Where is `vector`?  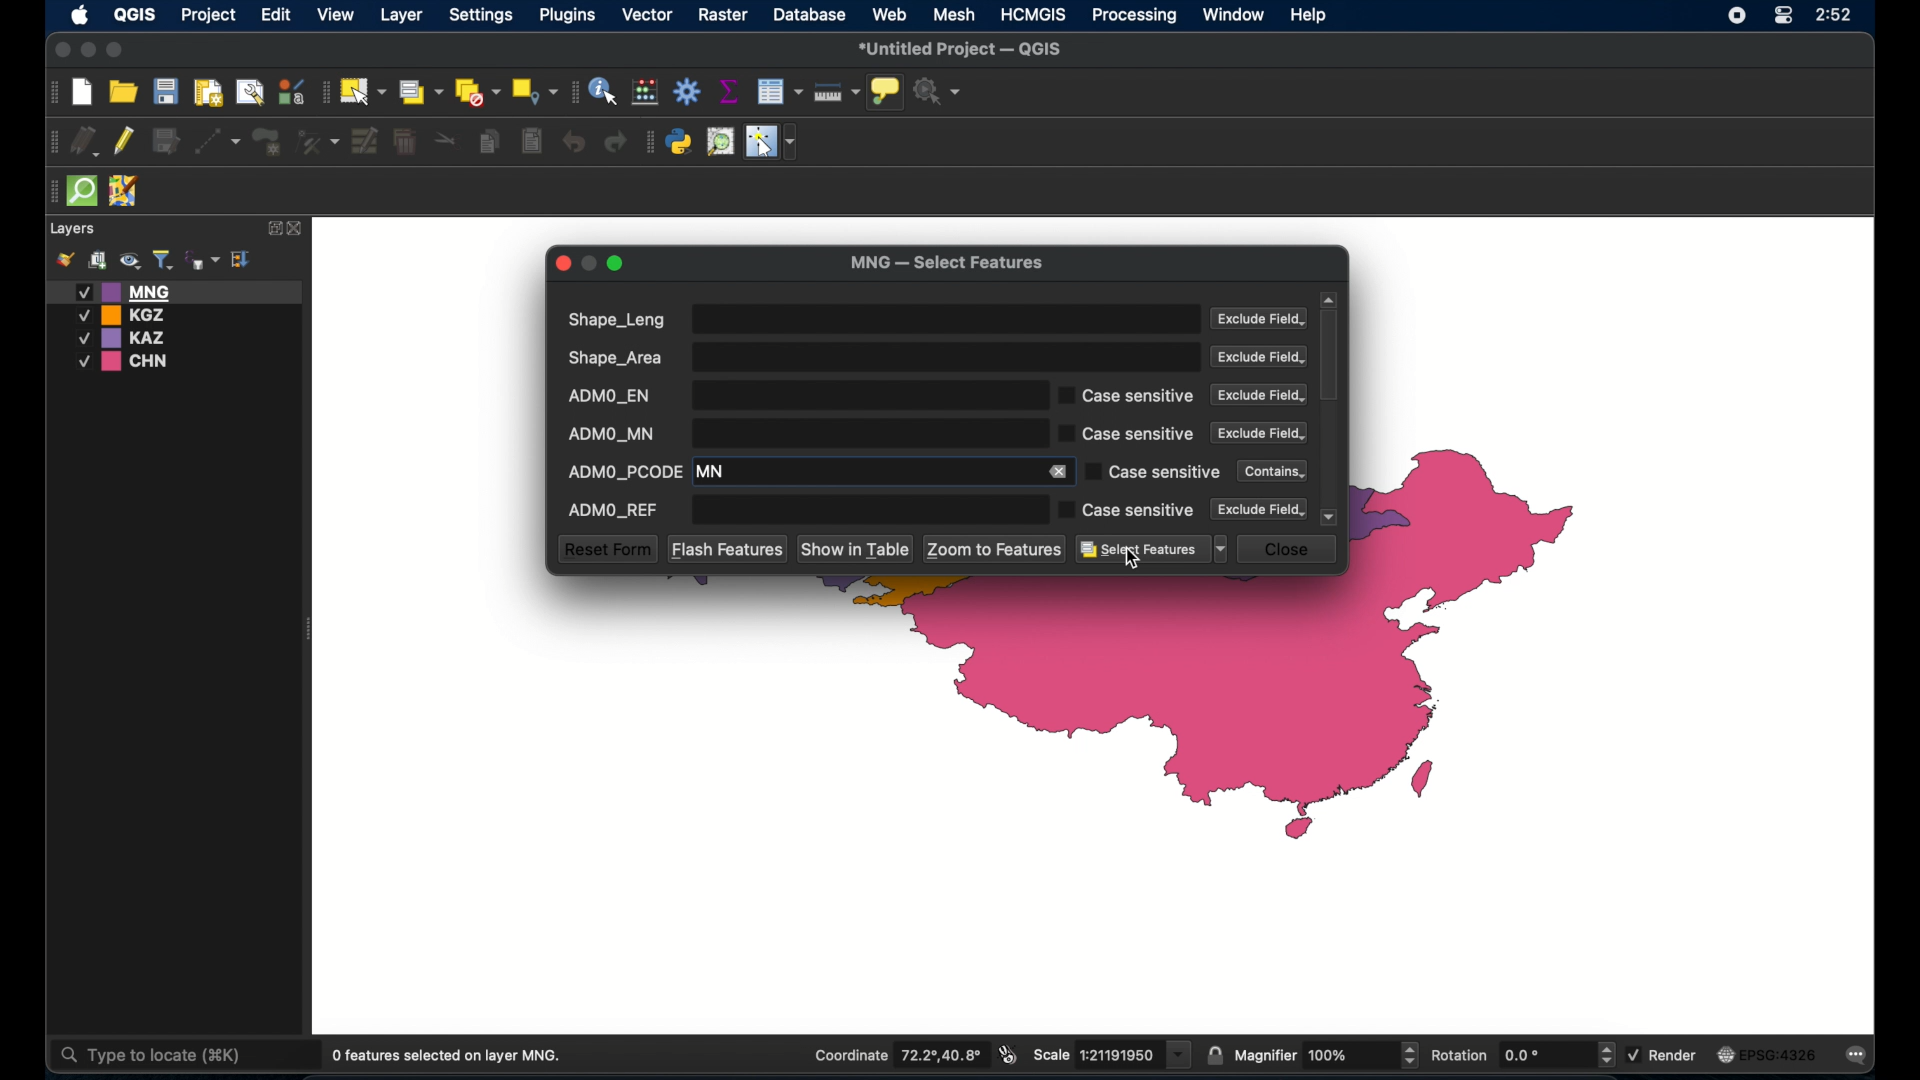 vector is located at coordinates (649, 15).